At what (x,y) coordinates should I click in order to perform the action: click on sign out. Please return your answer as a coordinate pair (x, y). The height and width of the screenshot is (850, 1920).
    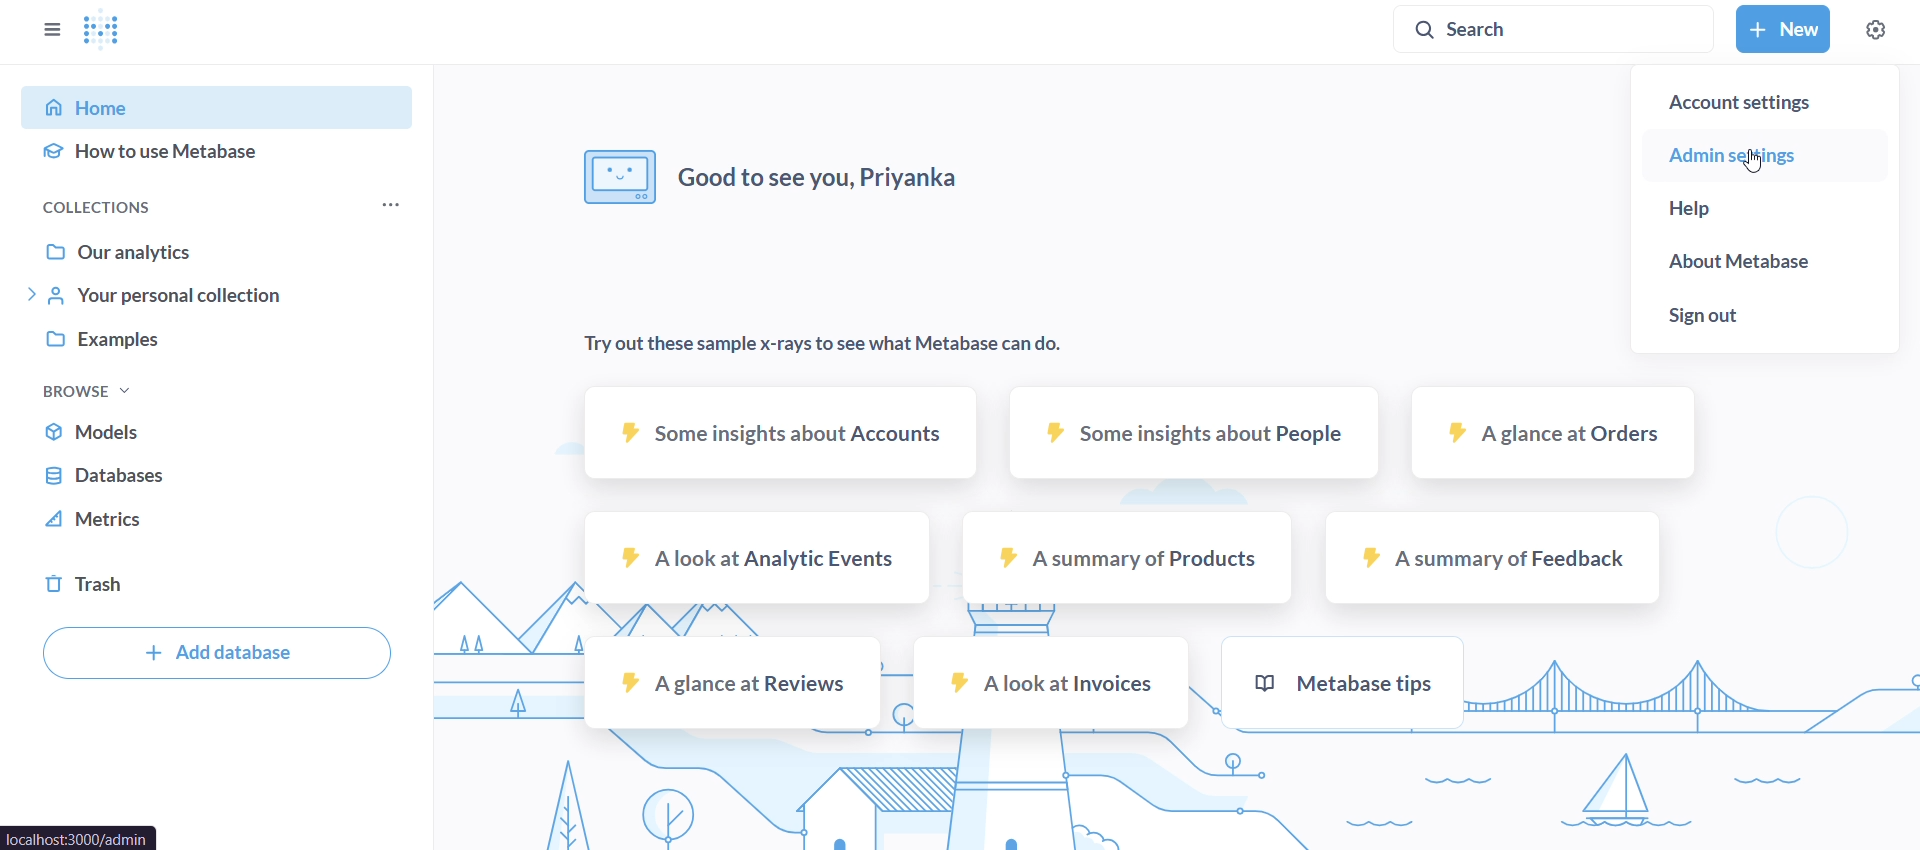
    Looking at the image, I should click on (1764, 320).